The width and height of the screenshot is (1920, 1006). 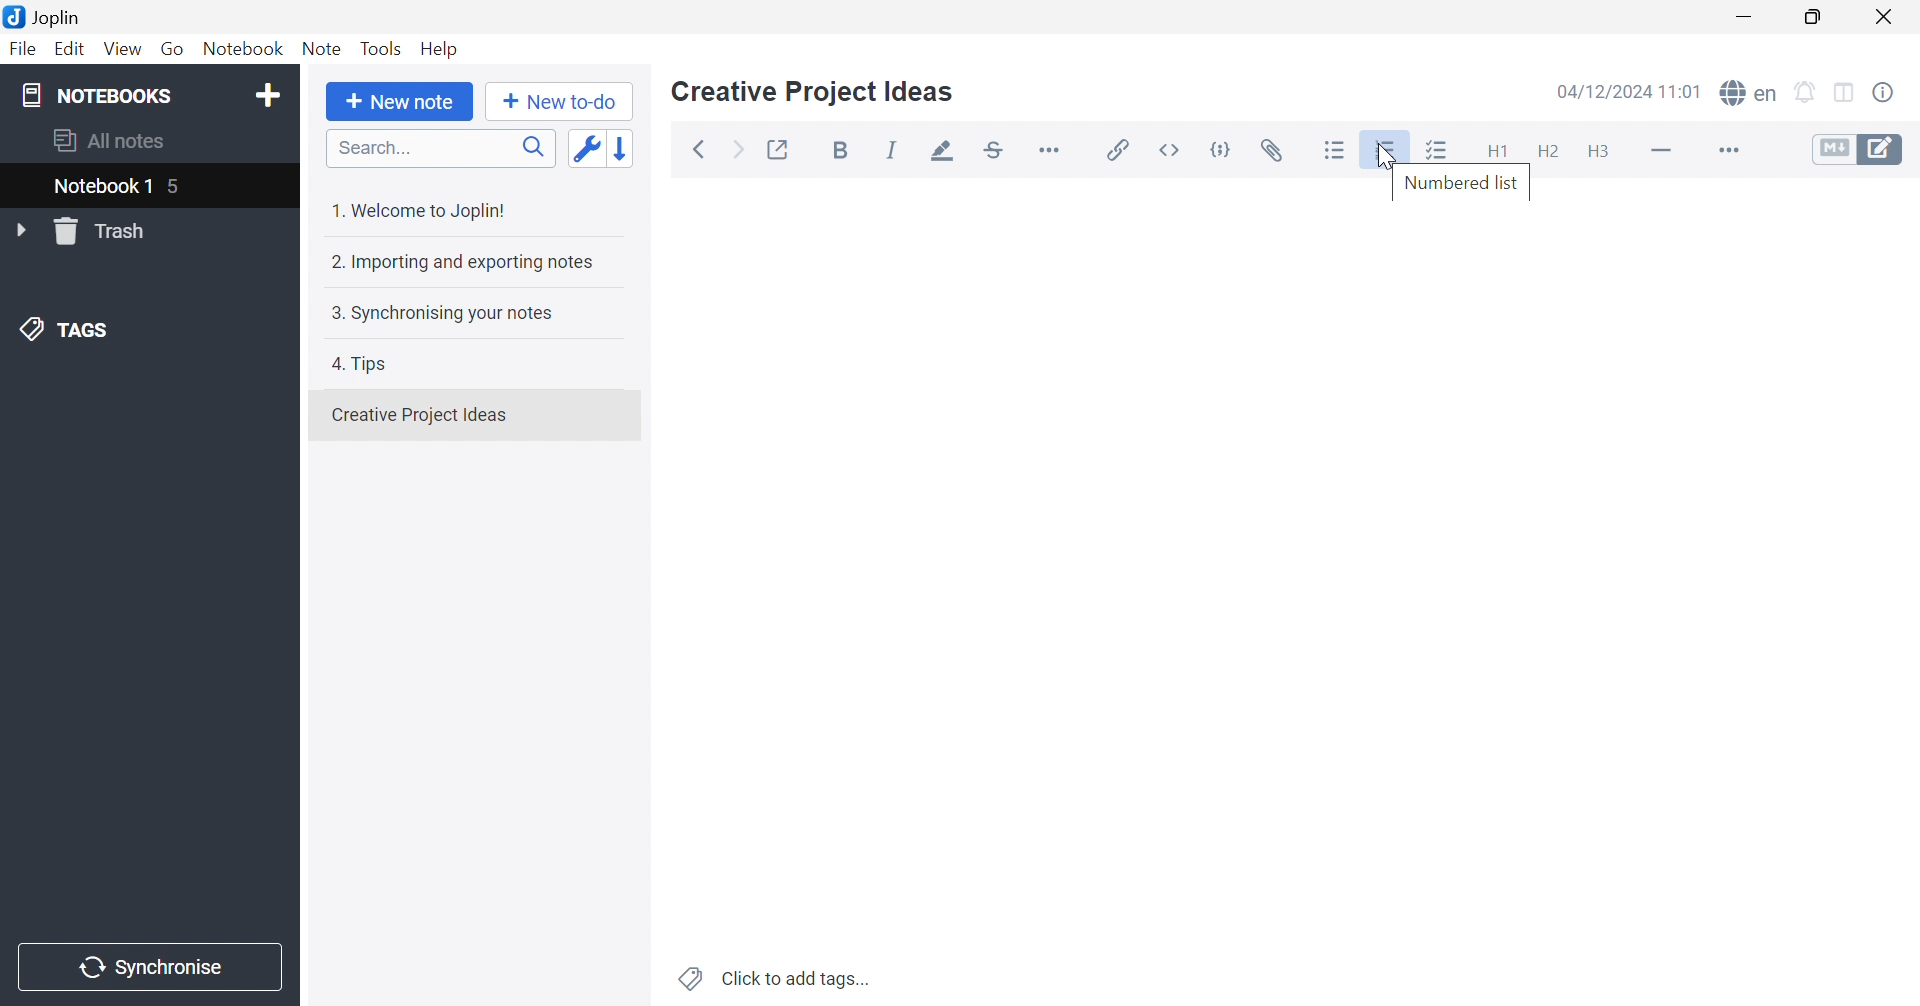 What do you see at coordinates (466, 264) in the screenshot?
I see `2. Importing and exporting notes` at bounding box center [466, 264].